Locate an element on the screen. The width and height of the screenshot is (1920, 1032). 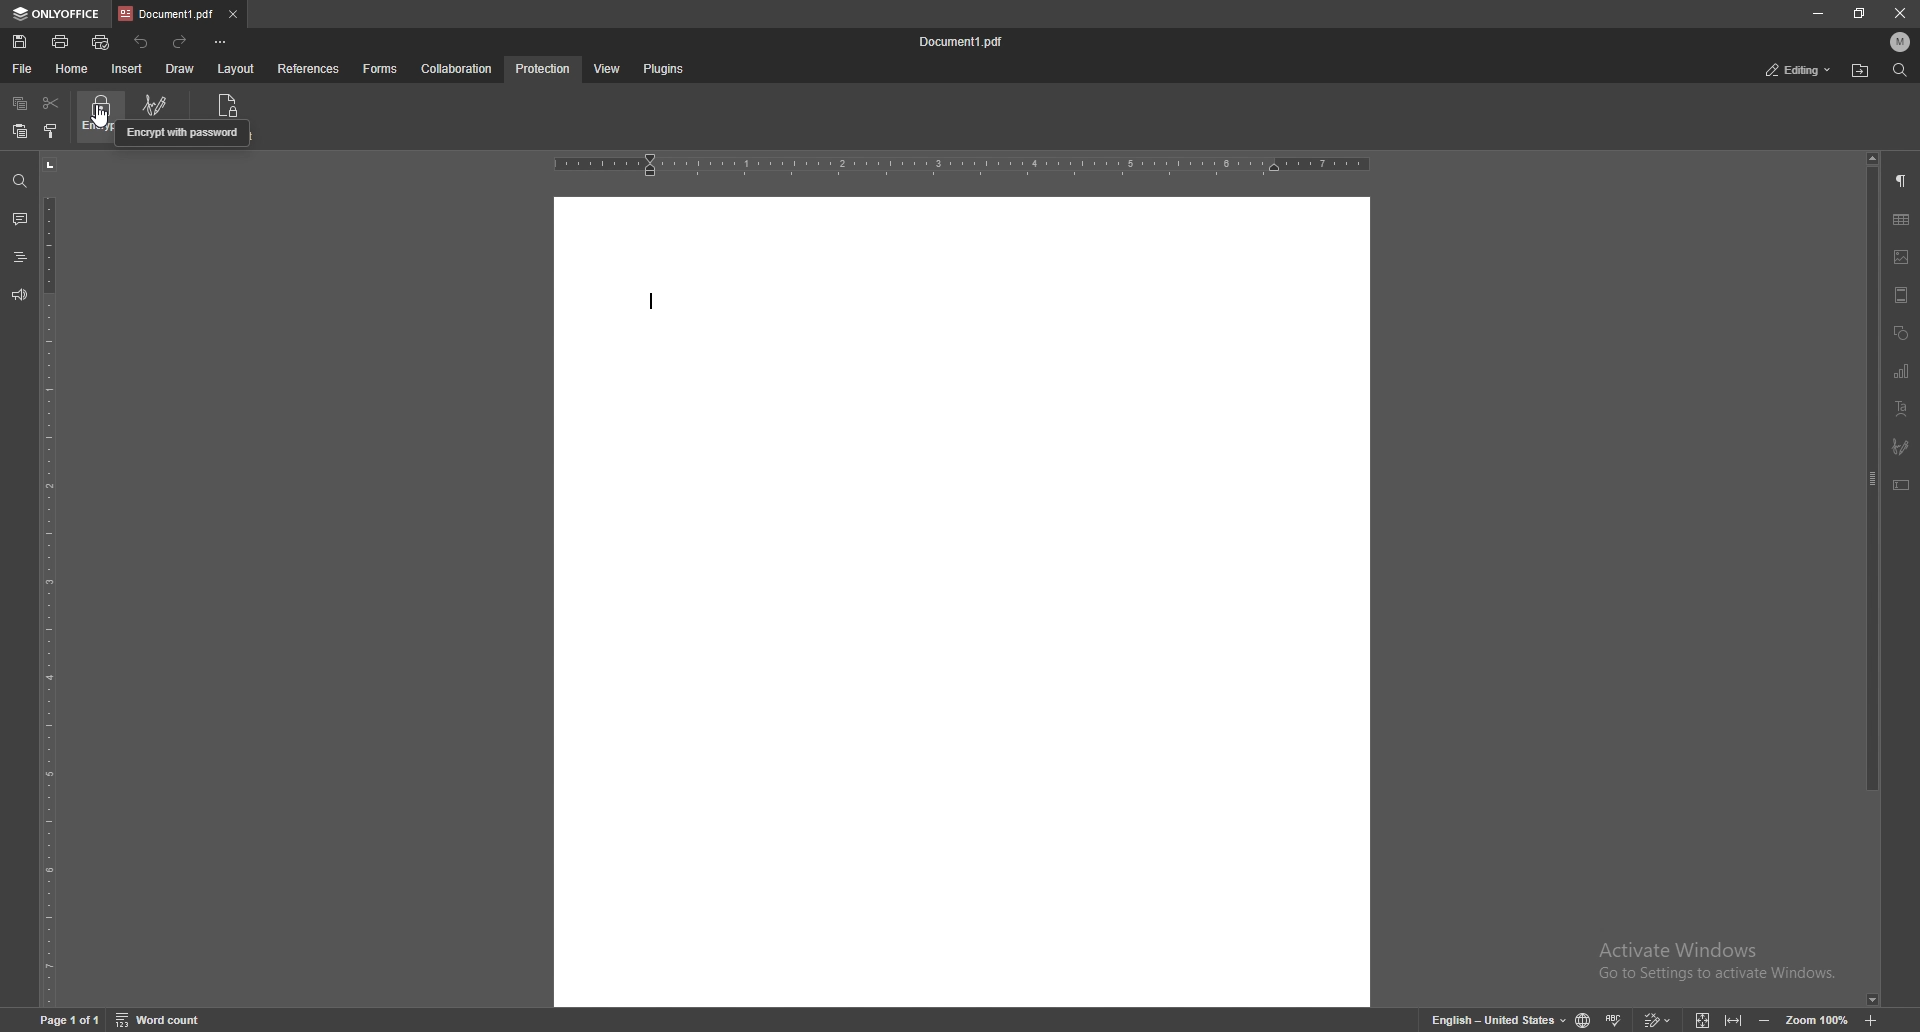
forms is located at coordinates (381, 69).